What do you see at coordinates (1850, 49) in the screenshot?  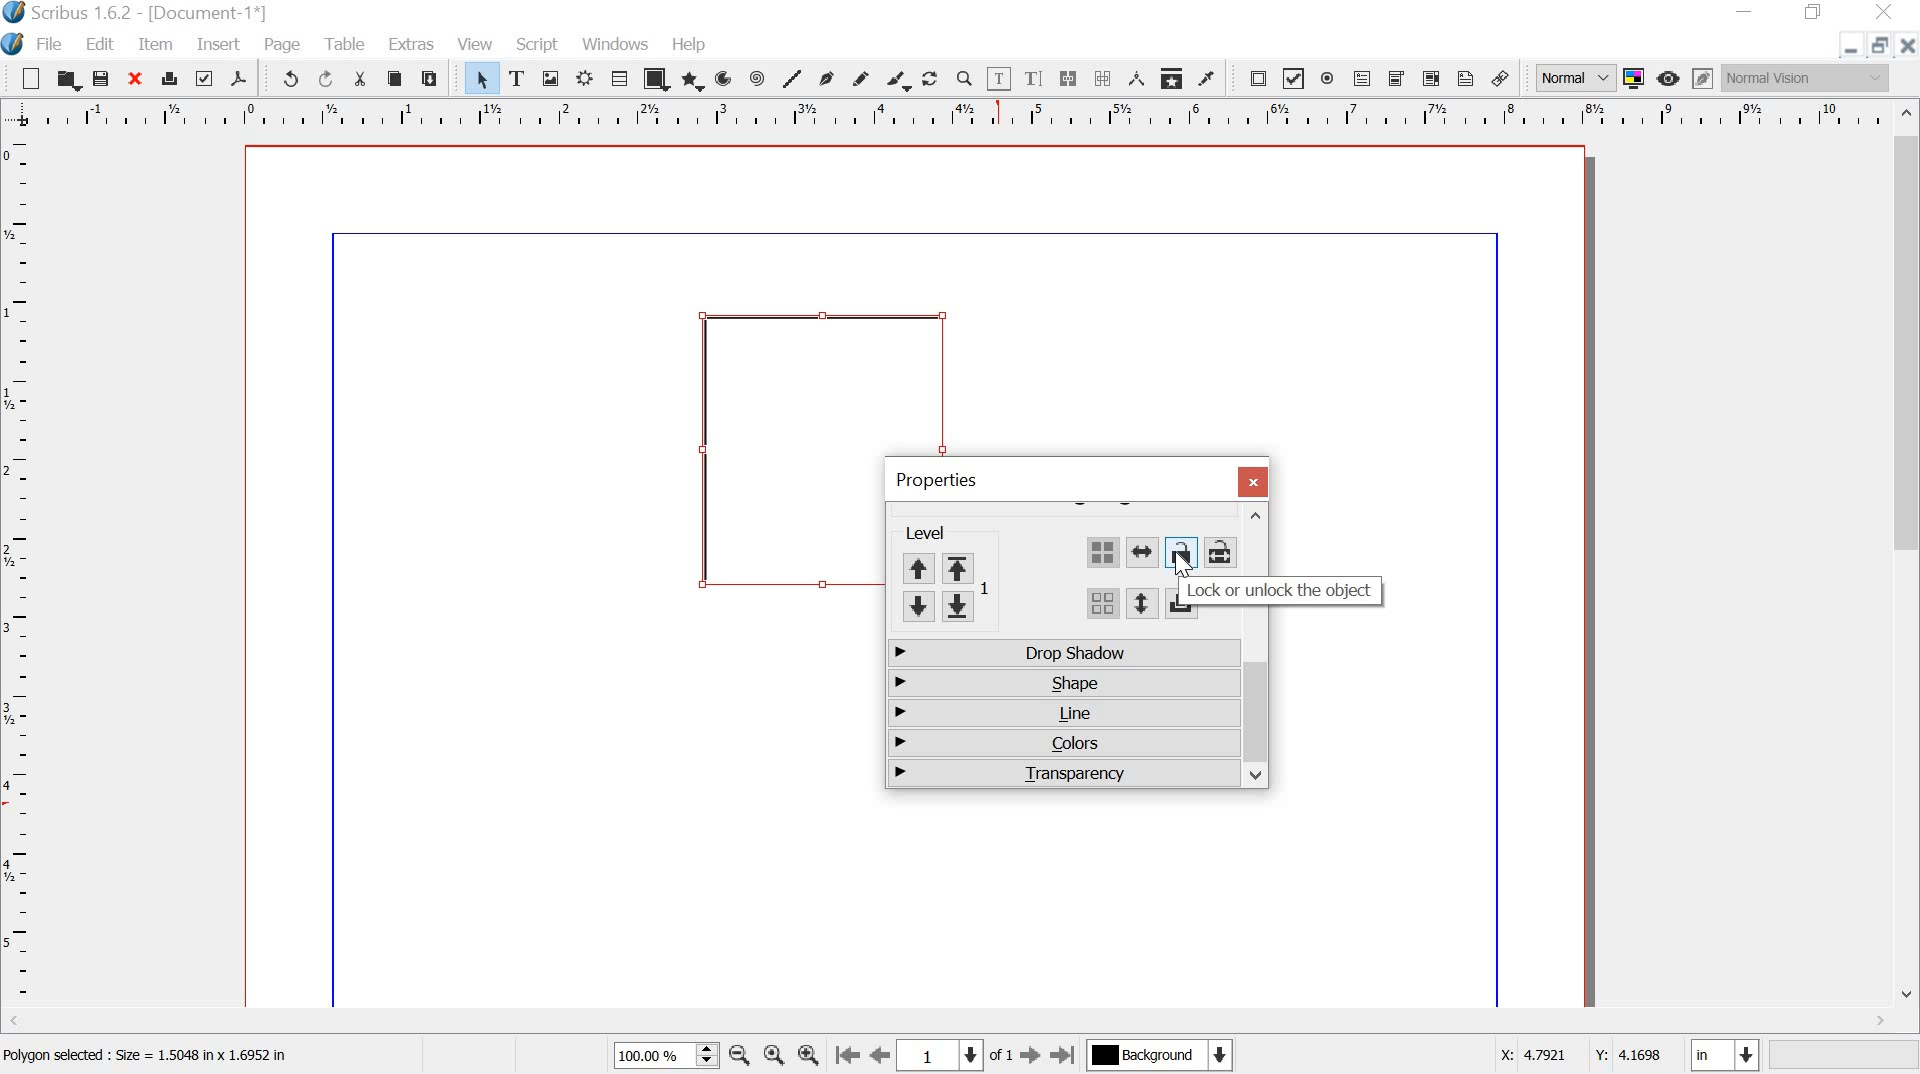 I see `minimize` at bounding box center [1850, 49].